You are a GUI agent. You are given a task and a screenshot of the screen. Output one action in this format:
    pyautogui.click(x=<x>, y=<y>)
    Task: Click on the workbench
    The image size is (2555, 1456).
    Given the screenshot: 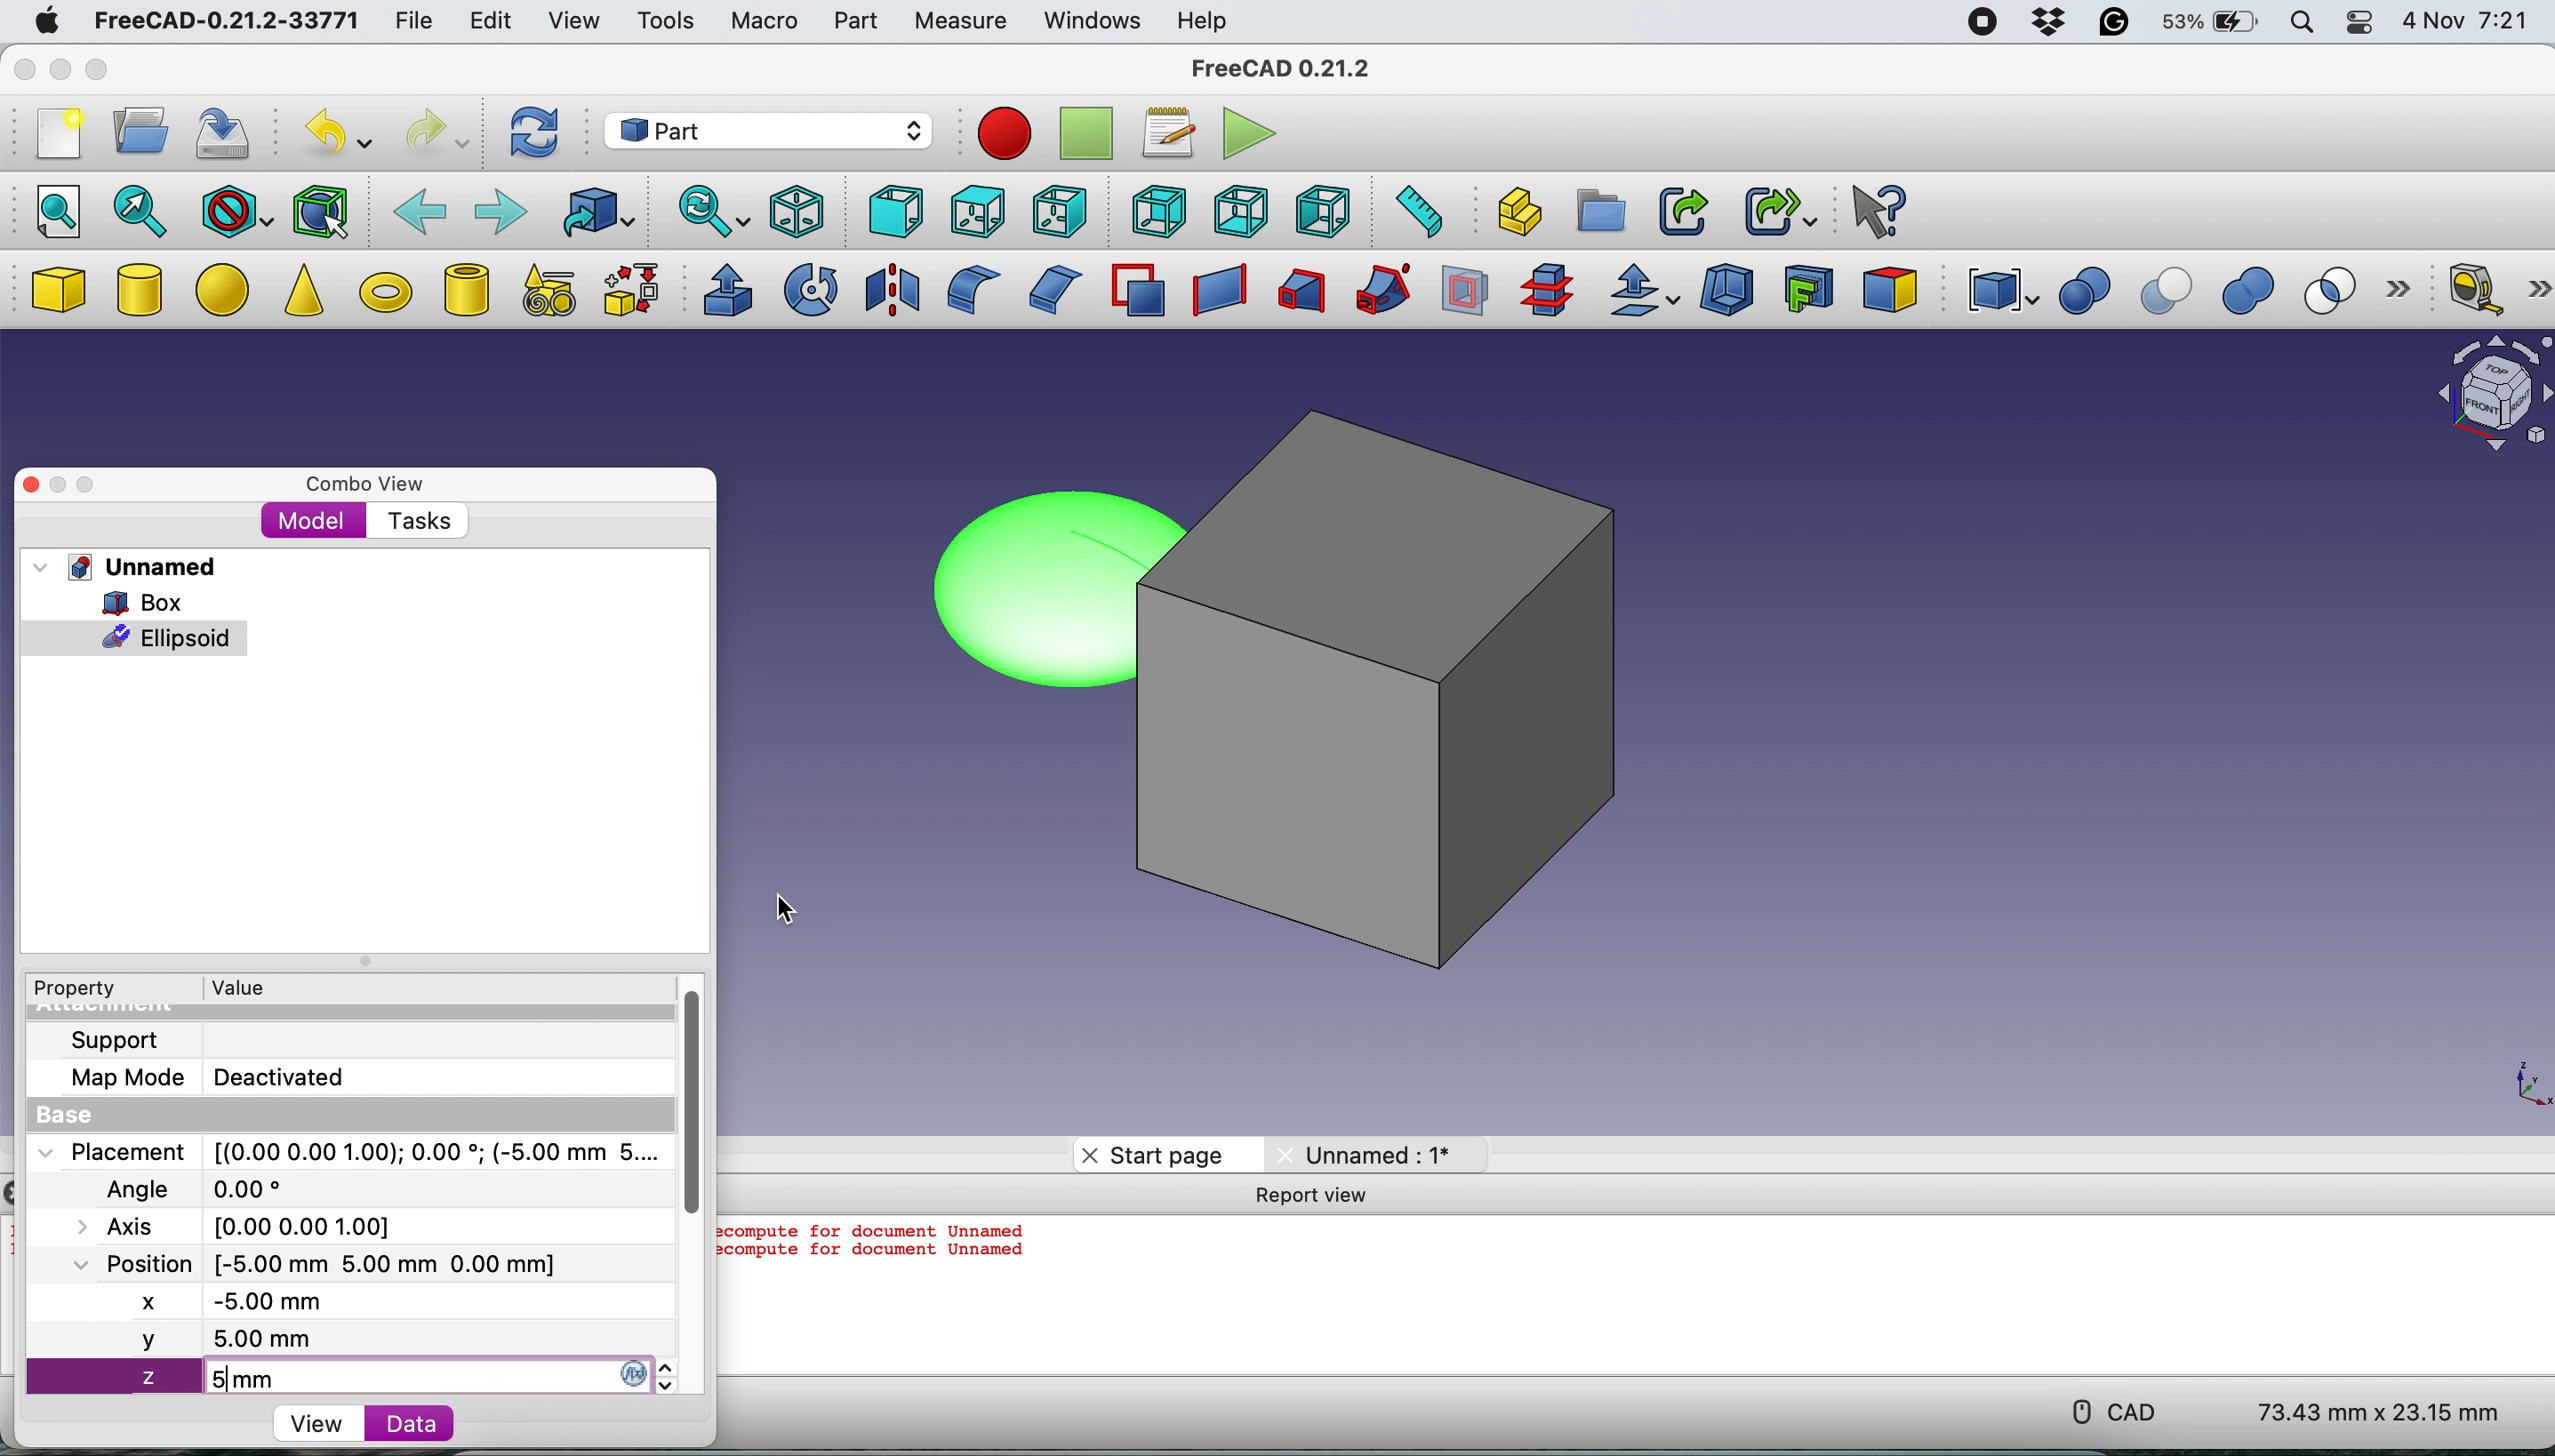 What is the action you would take?
    pyautogui.click(x=766, y=130)
    